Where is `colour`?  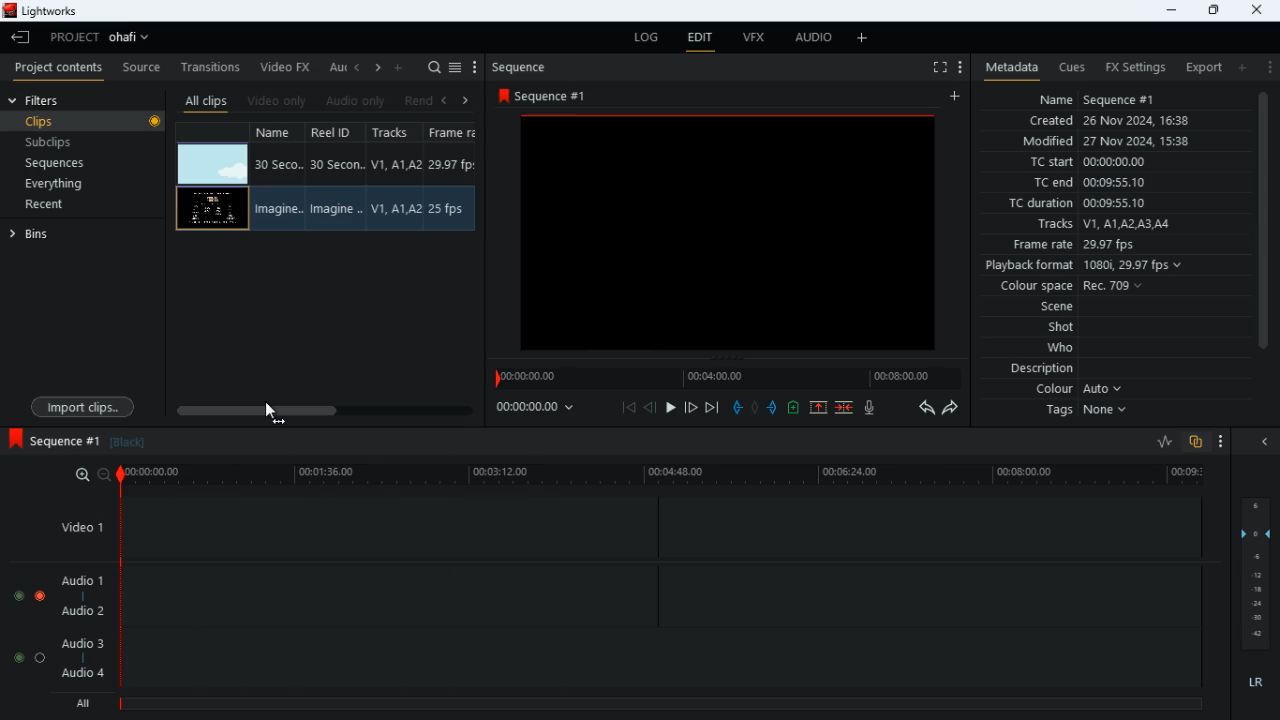 colour is located at coordinates (1070, 389).